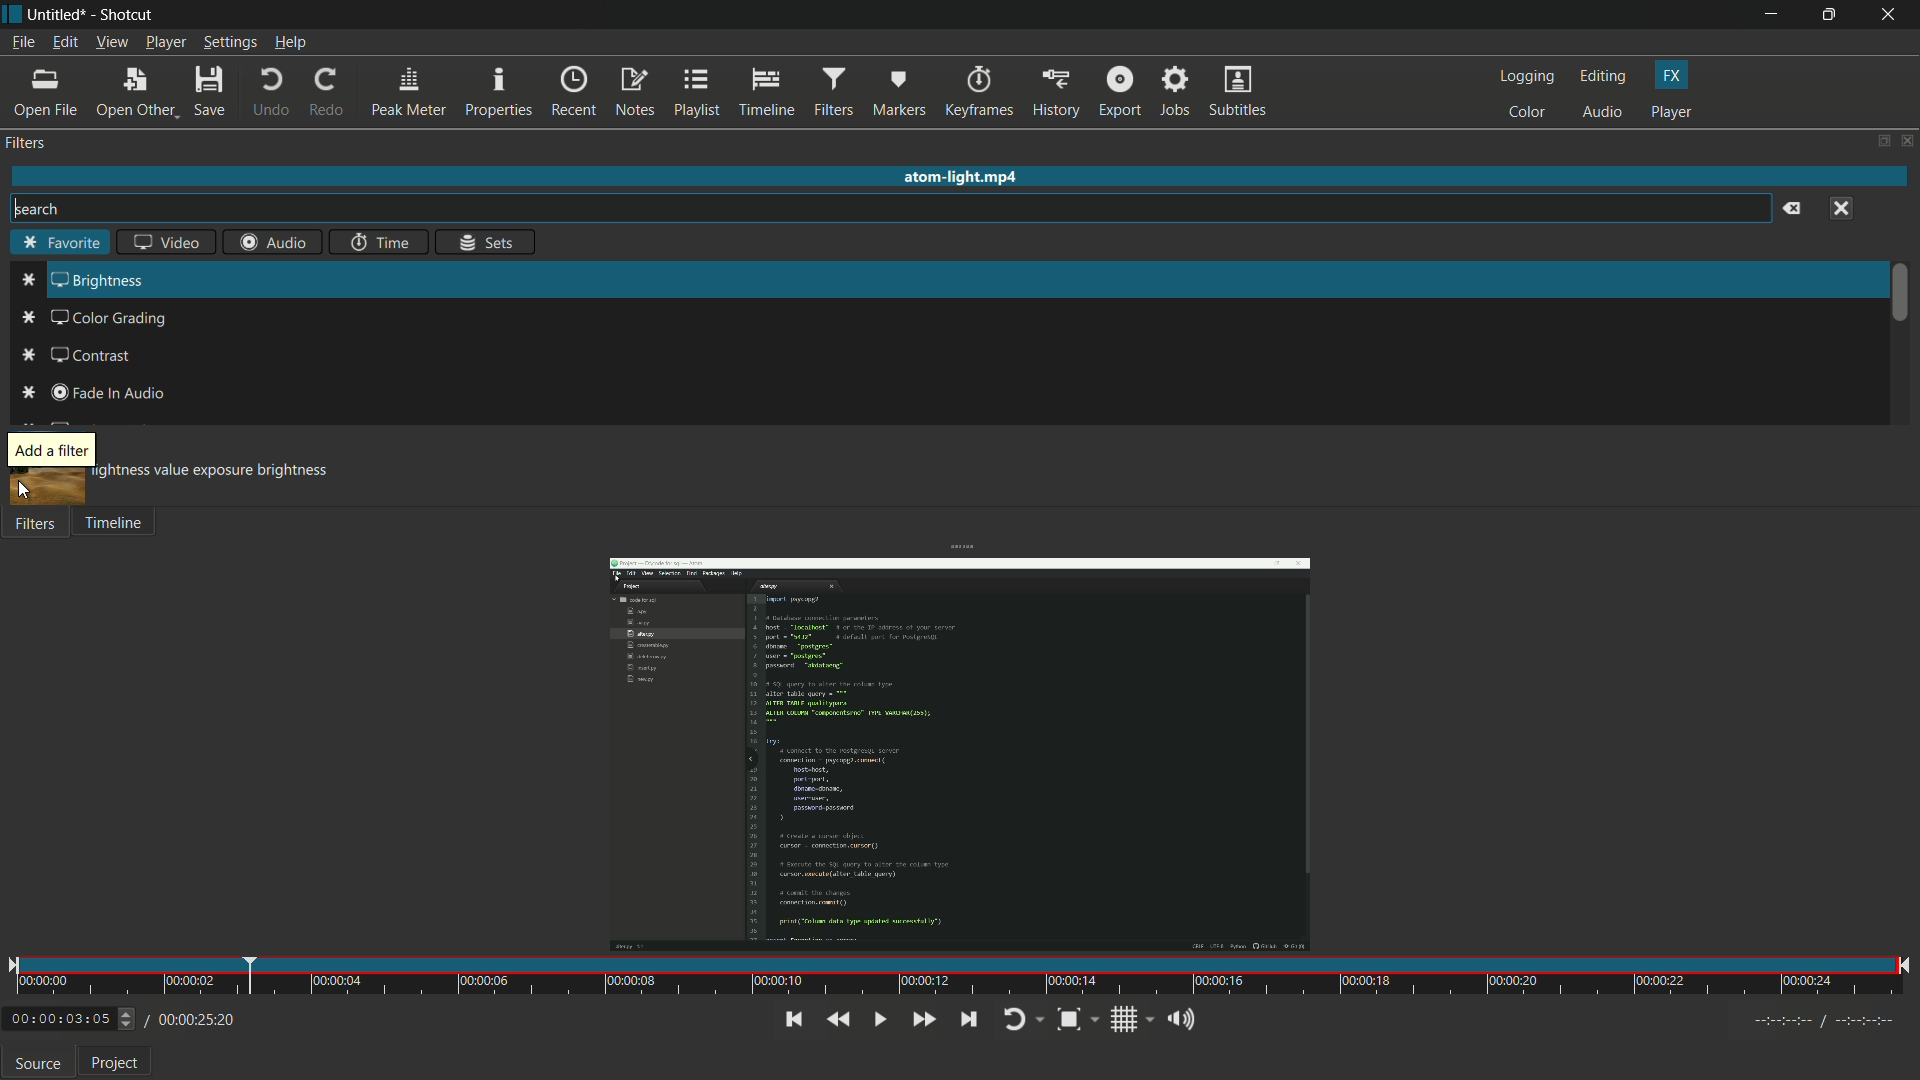 The width and height of the screenshot is (1920, 1080). I want to click on play quickly backward, so click(838, 1019).